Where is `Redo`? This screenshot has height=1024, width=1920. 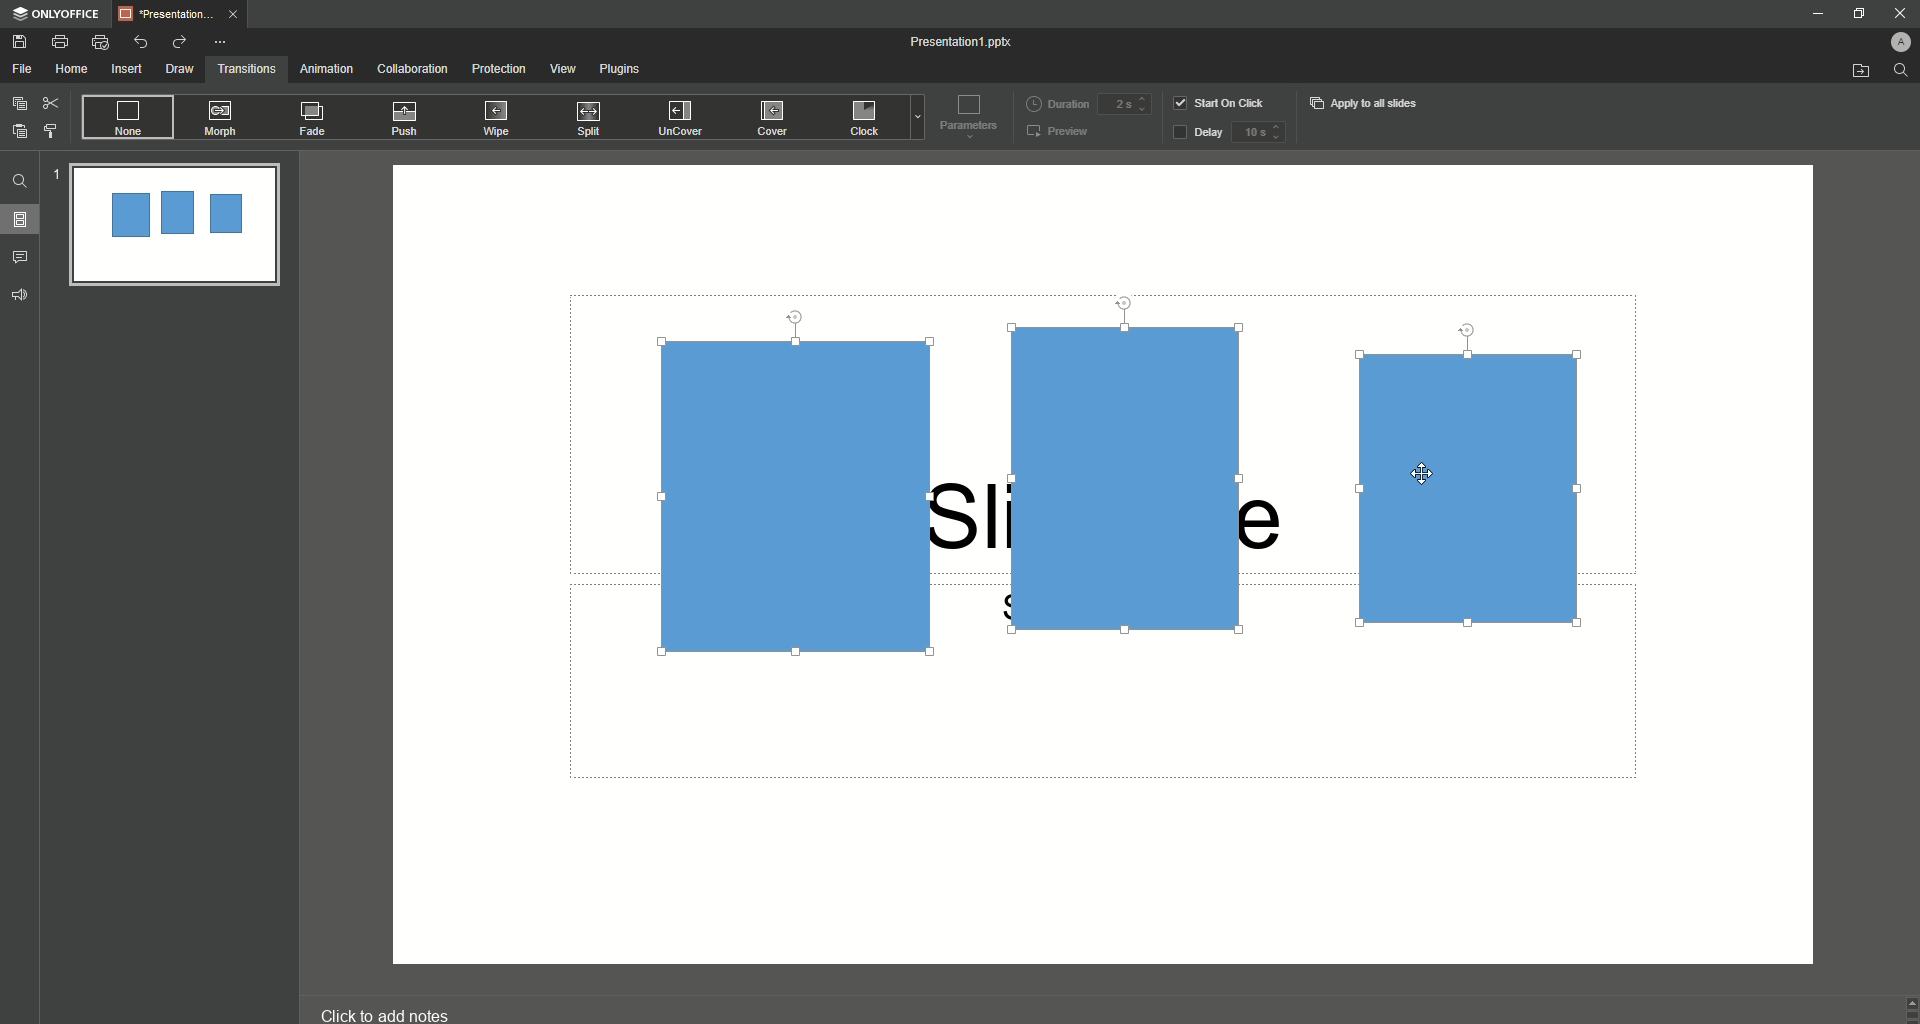
Redo is located at coordinates (178, 42).